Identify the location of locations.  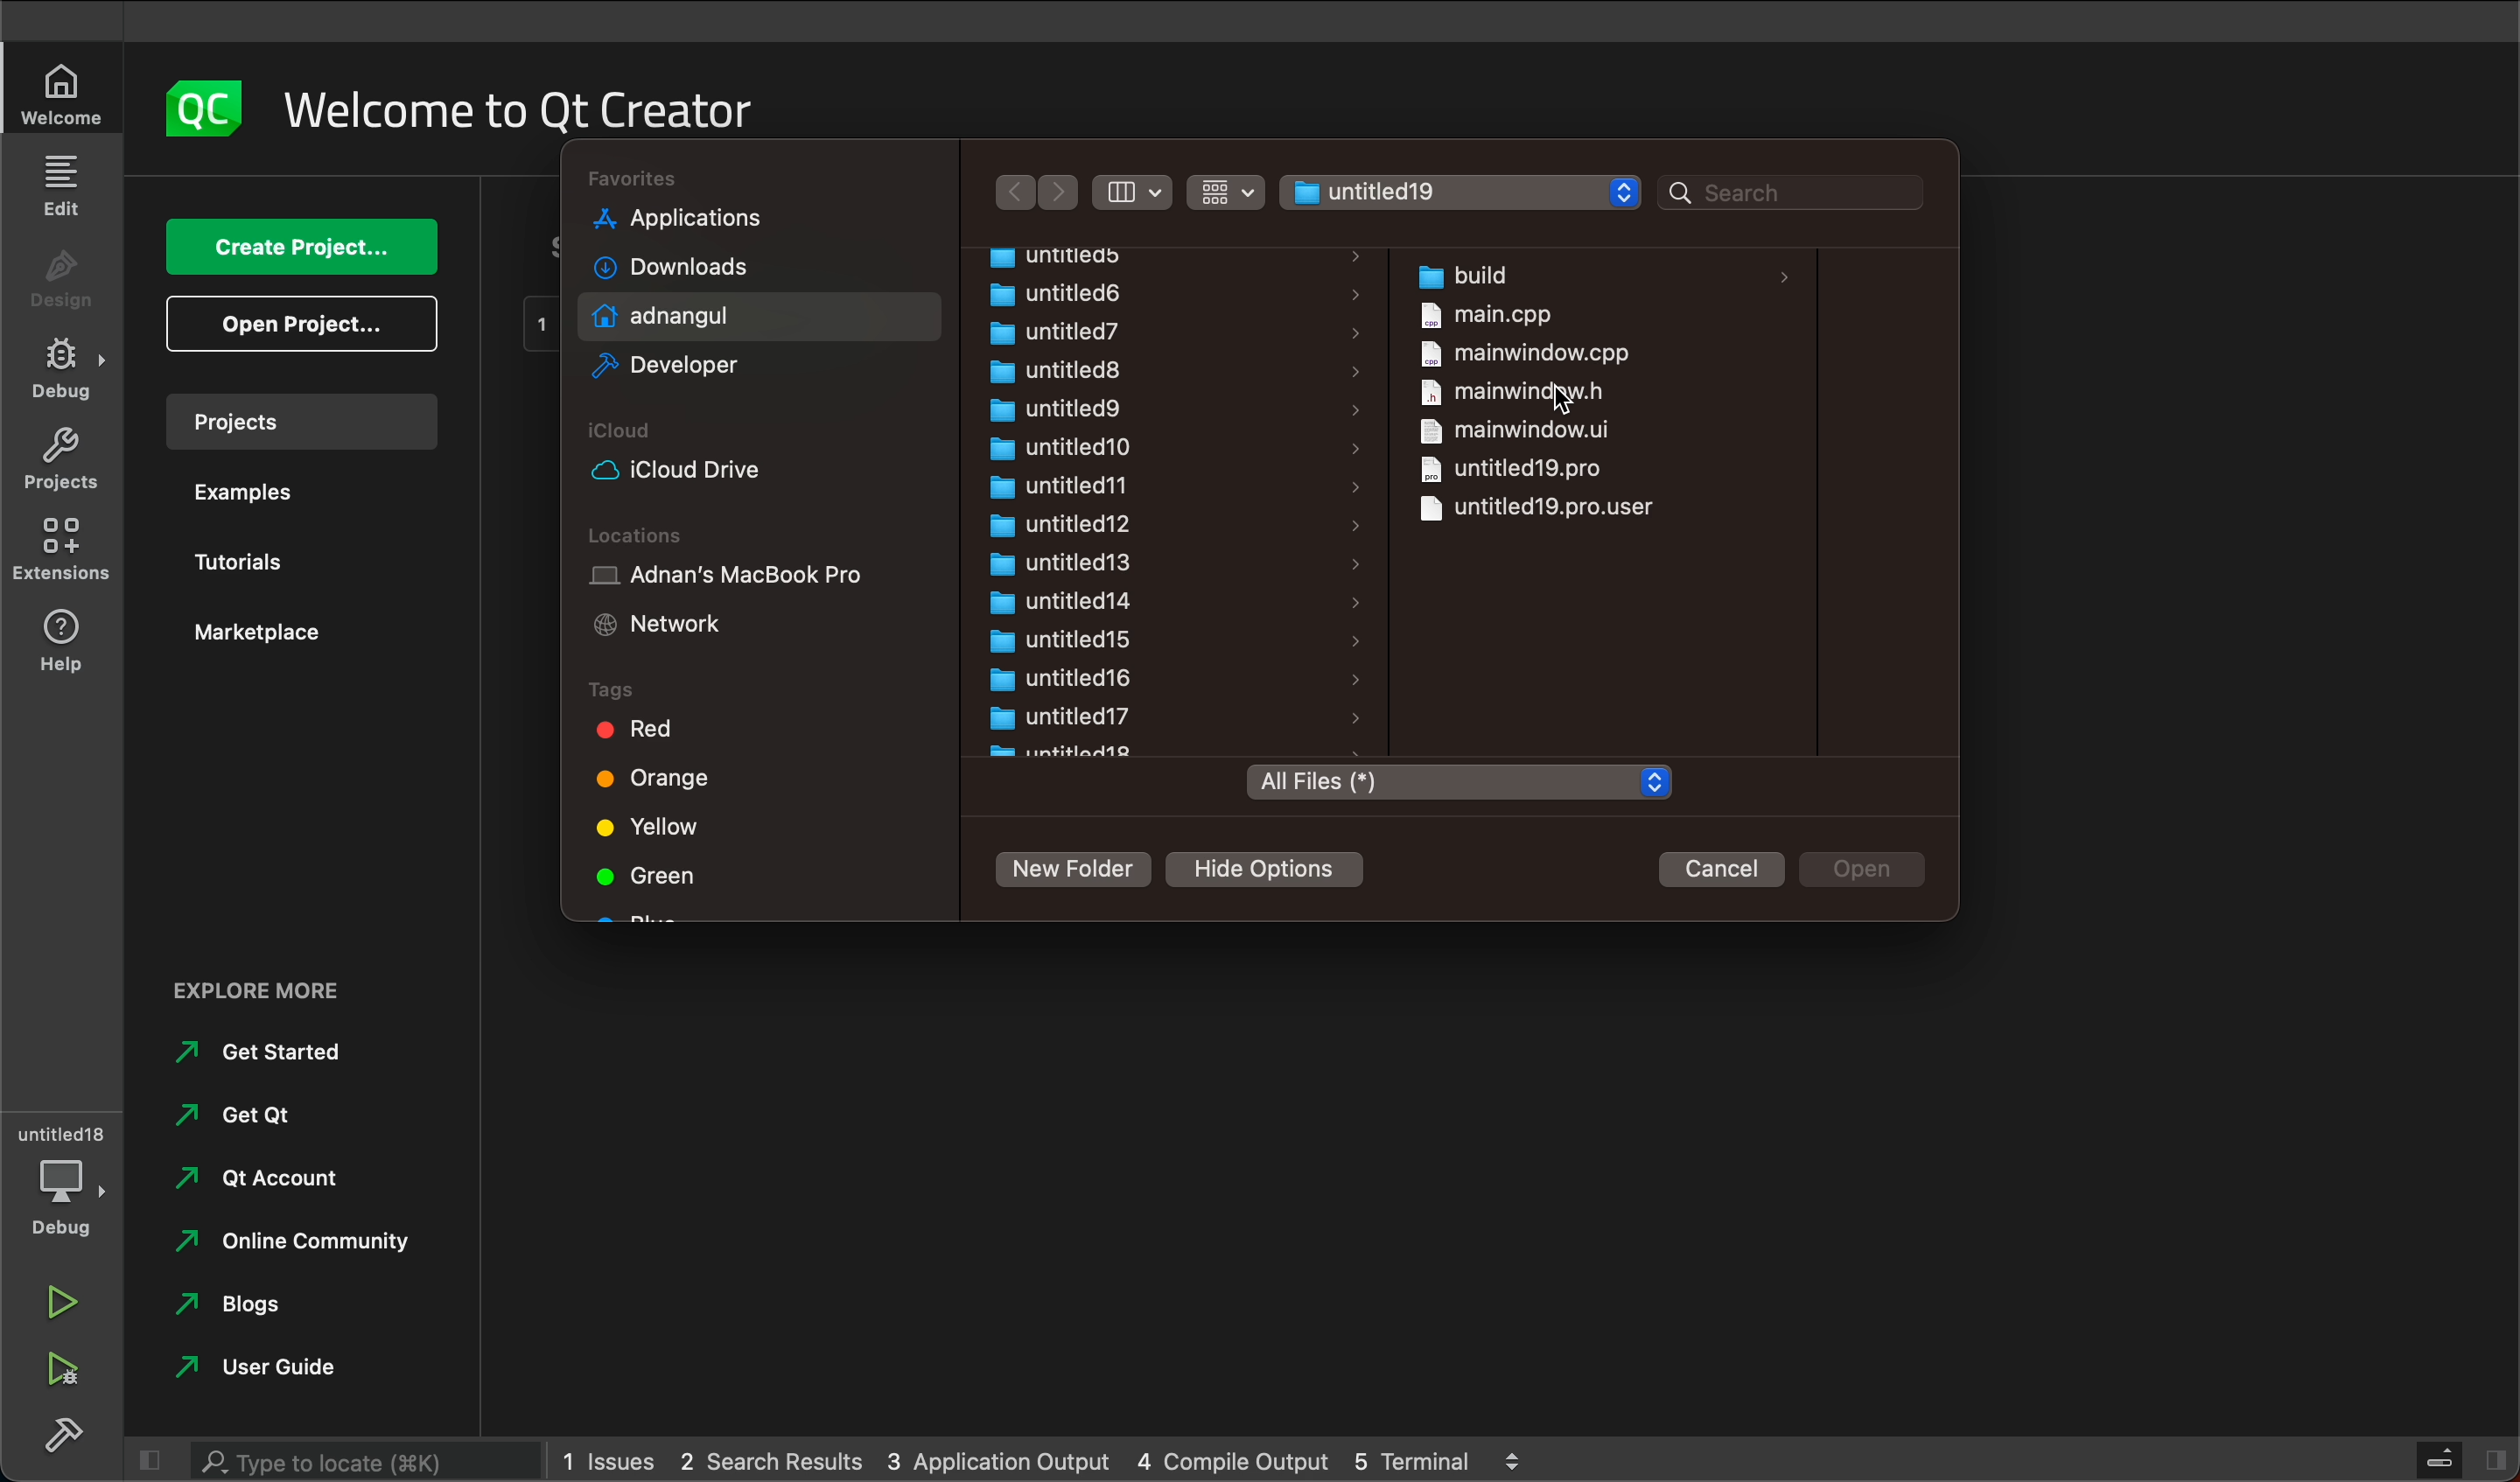
(749, 537).